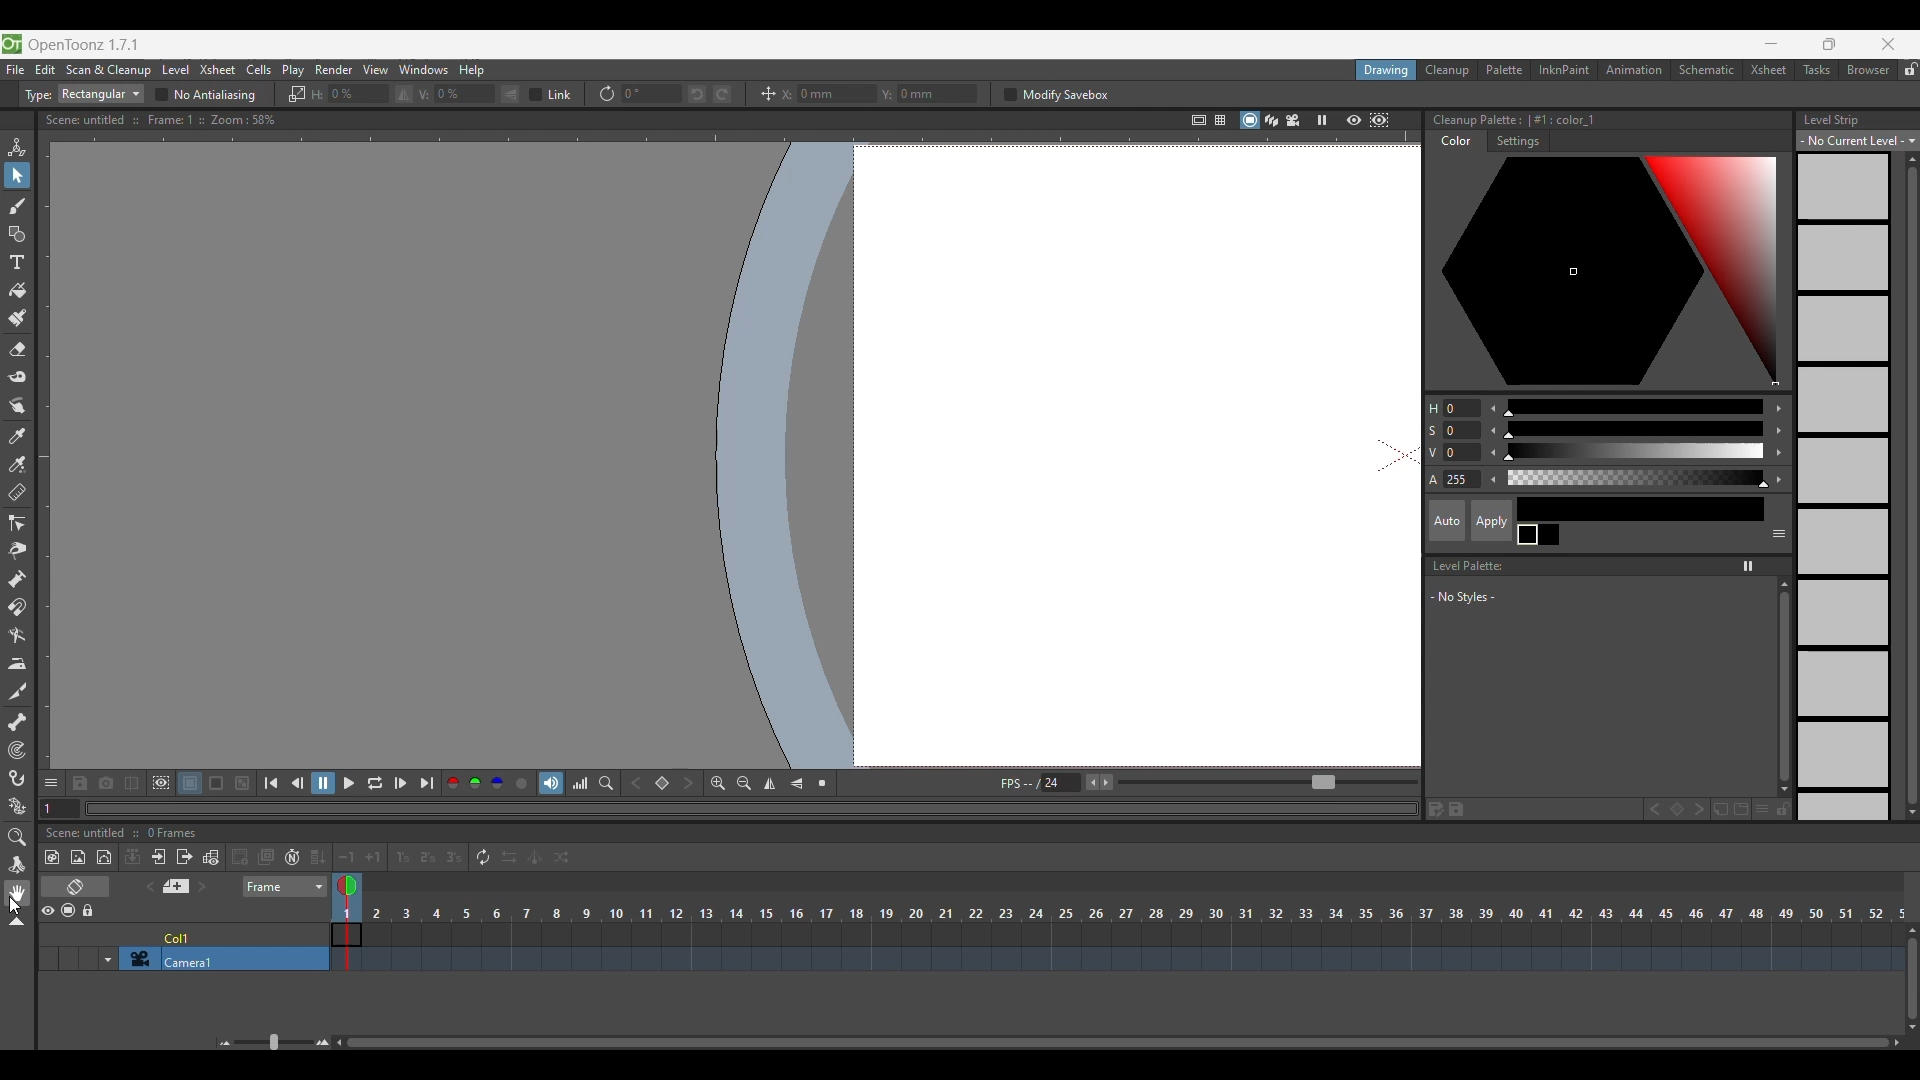  Describe the element at coordinates (1722, 809) in the screenshot. I see `New page` at that location.